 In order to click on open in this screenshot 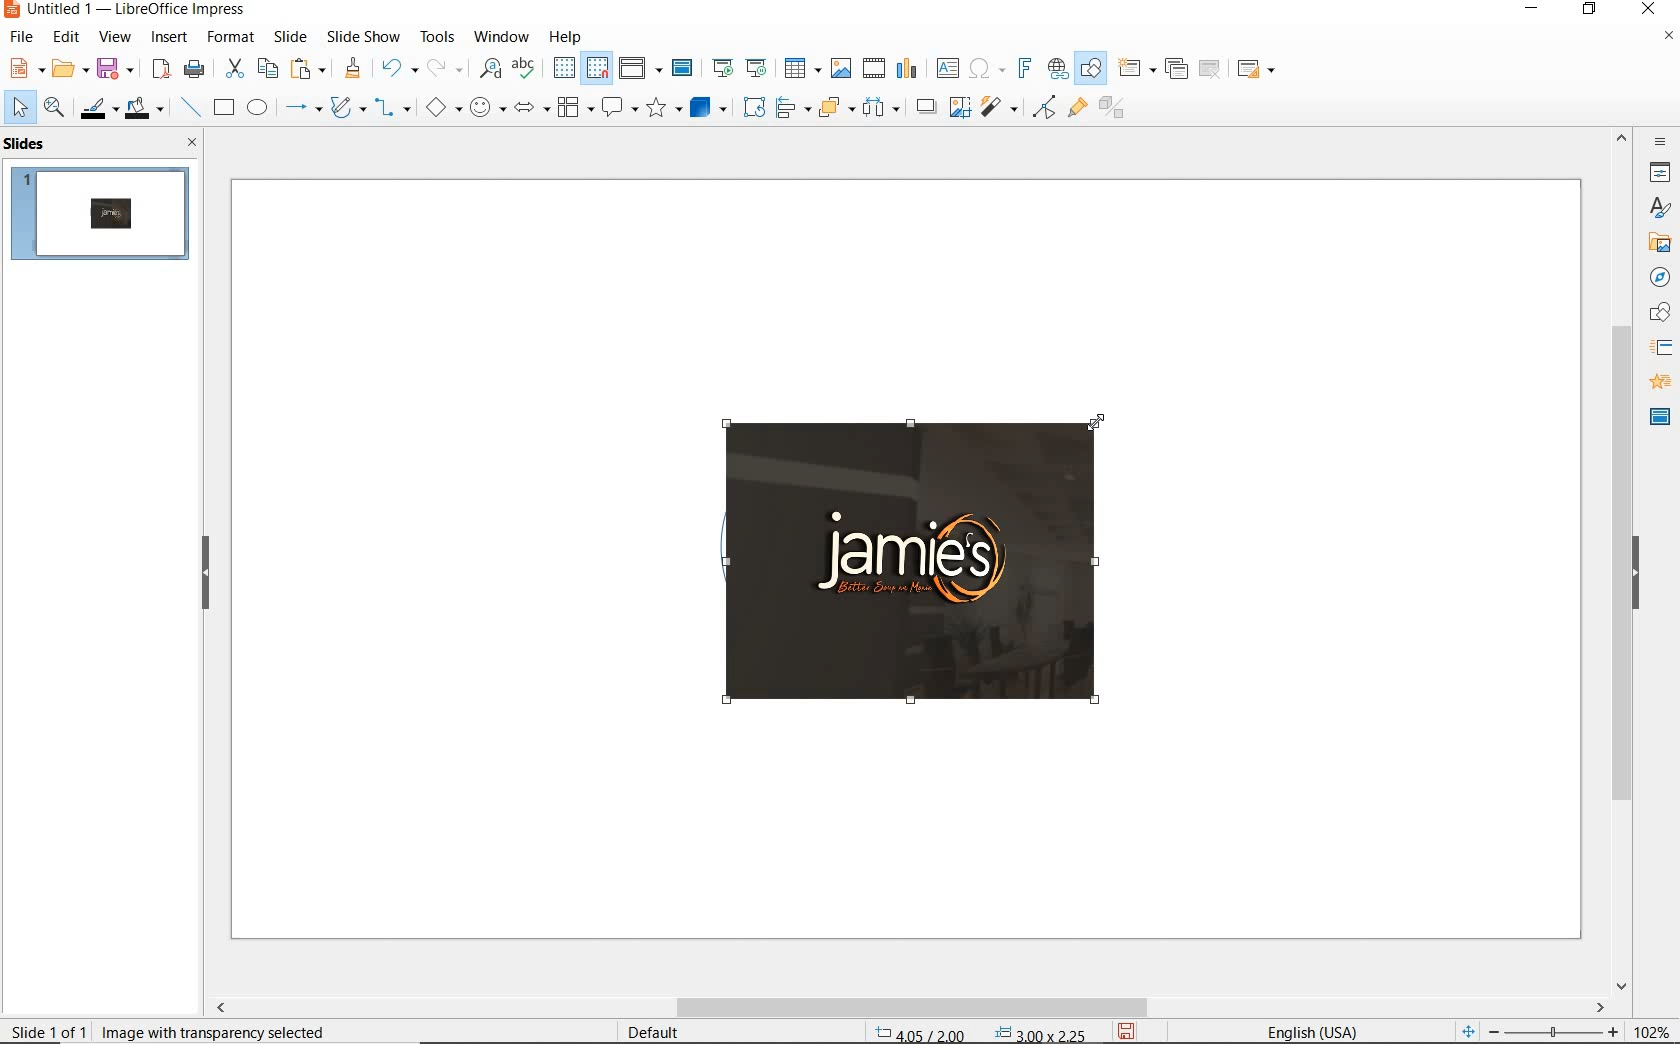, I will do `click(67, 69)`.